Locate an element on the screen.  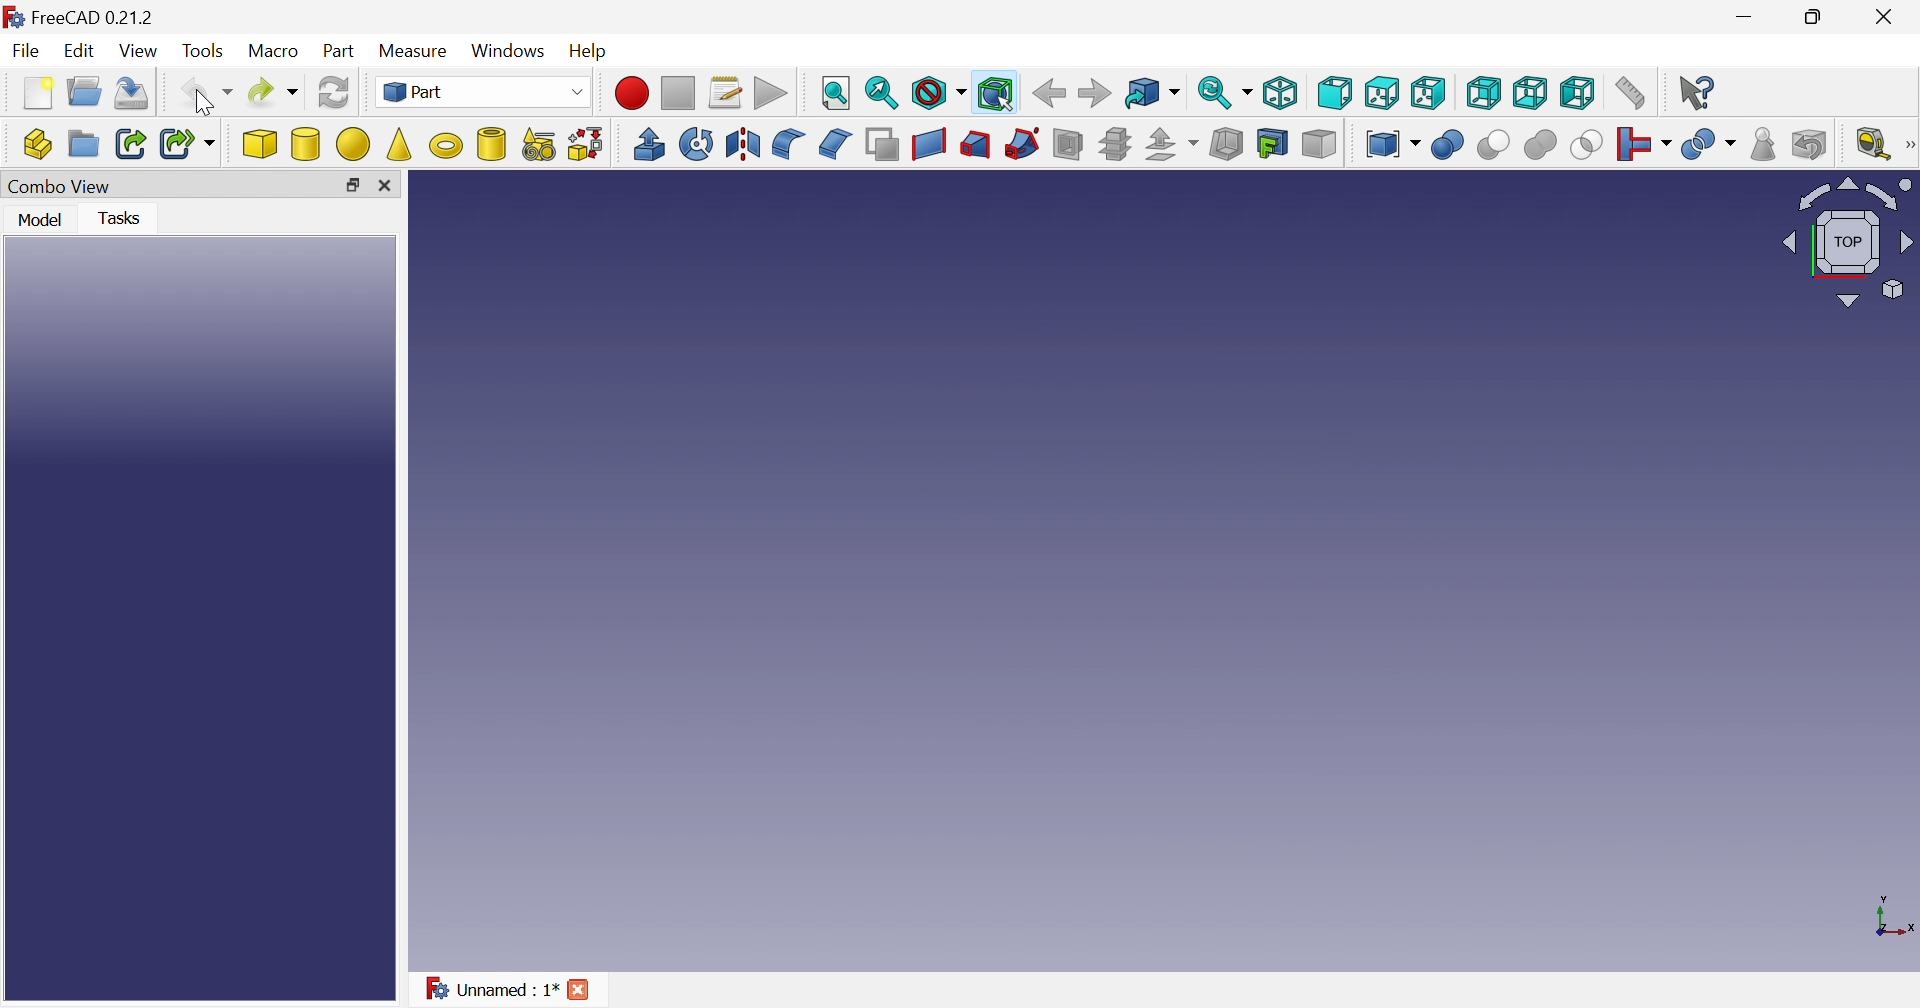
Measure distance is located at coordinates (1629, 93).